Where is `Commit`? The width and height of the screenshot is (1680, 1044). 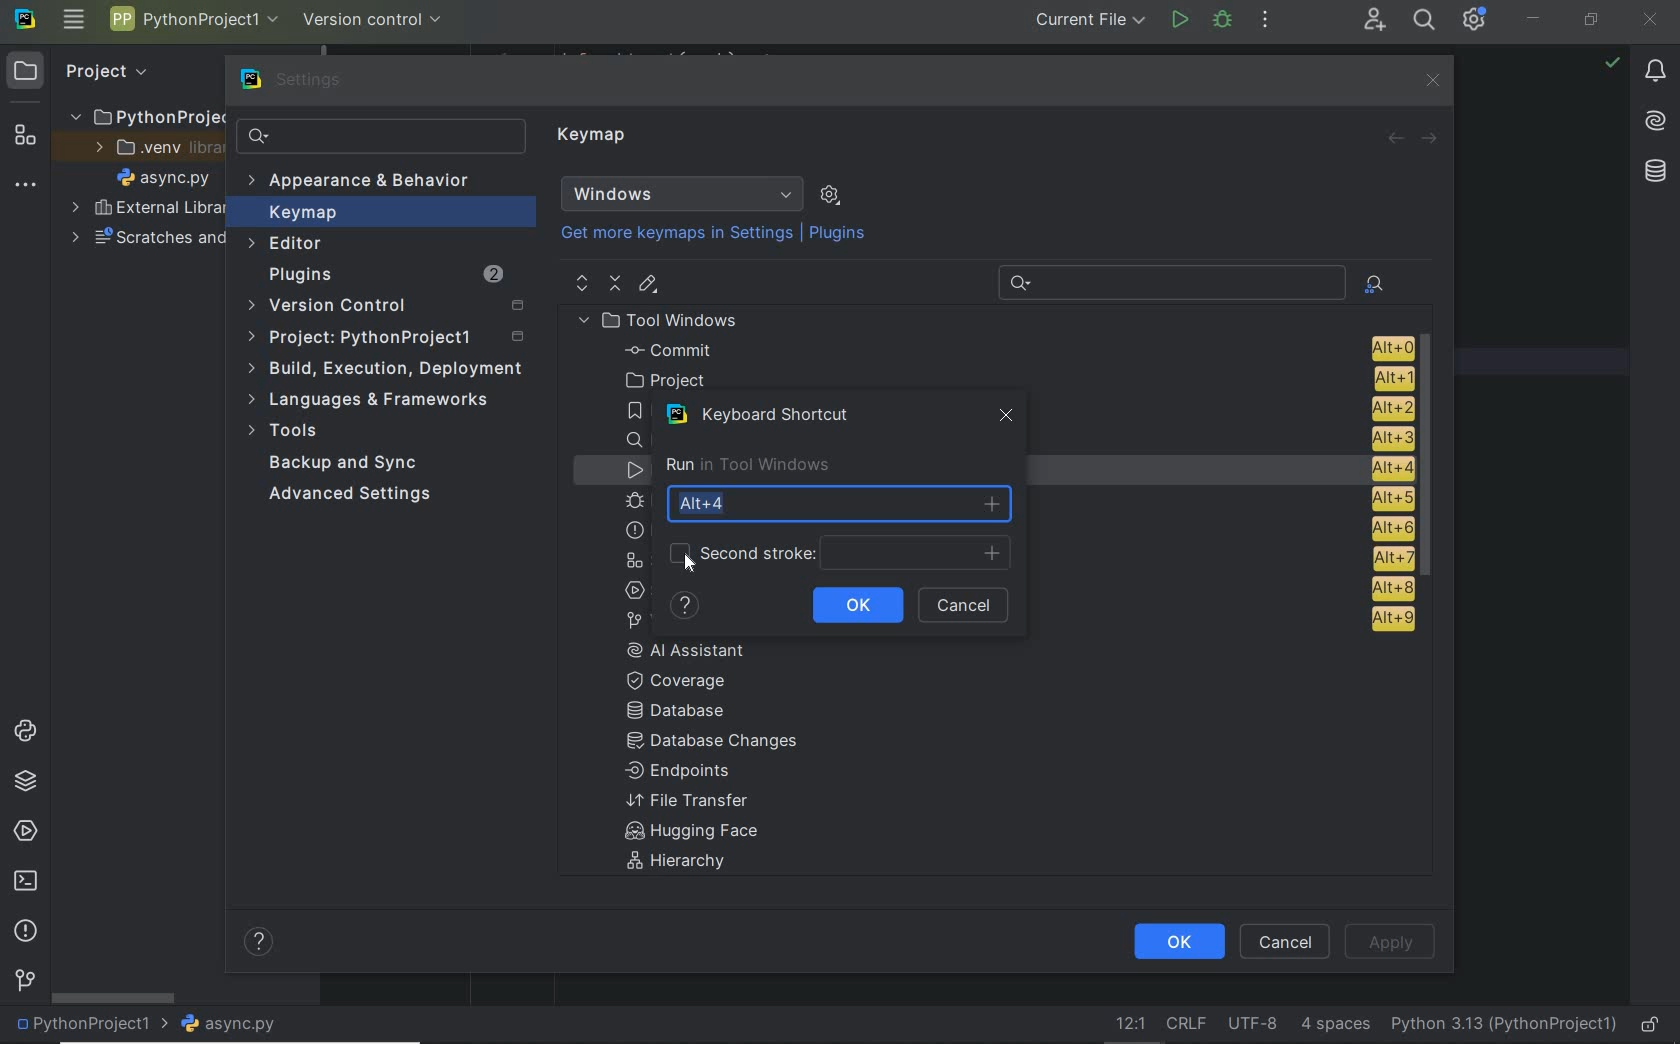
Commit is located at coordinates (1015, 350).